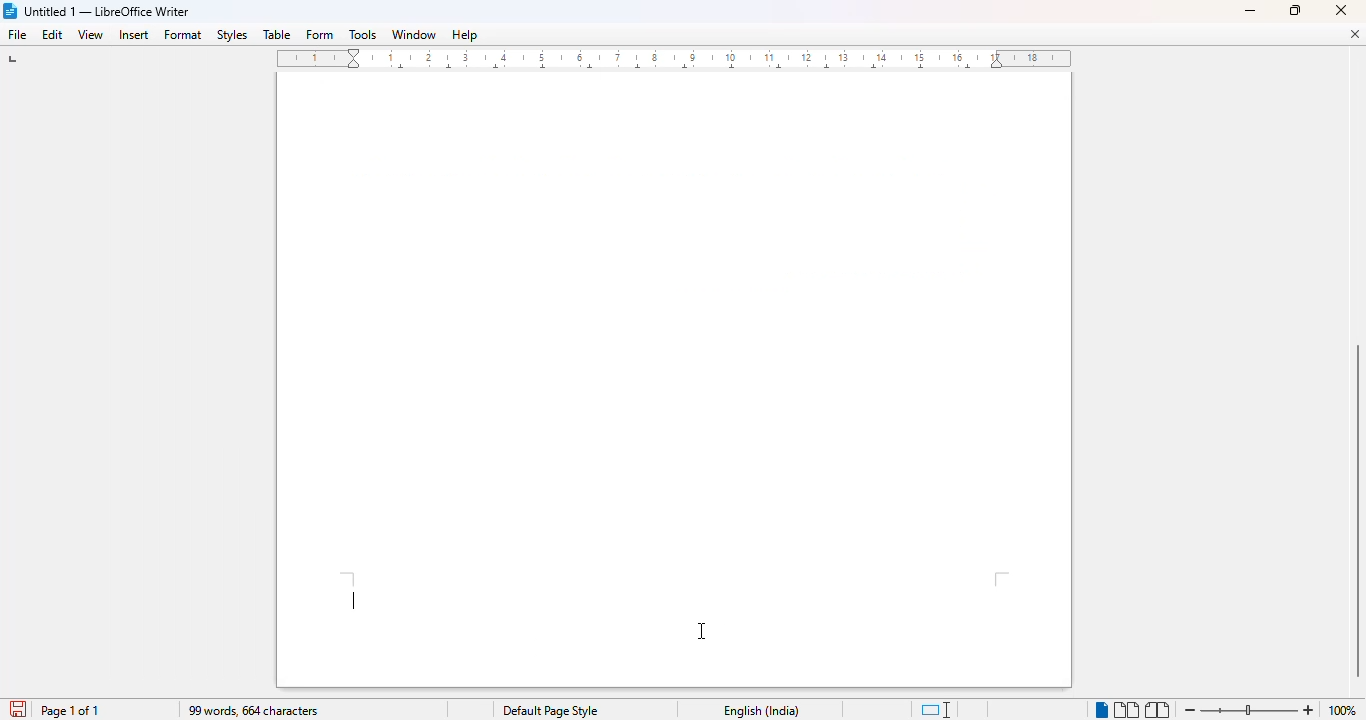 The width and height of the screenshot is (1366, 720). Describe the element at coordinates (16, 34) in the screenshot. I see `file` at that location.